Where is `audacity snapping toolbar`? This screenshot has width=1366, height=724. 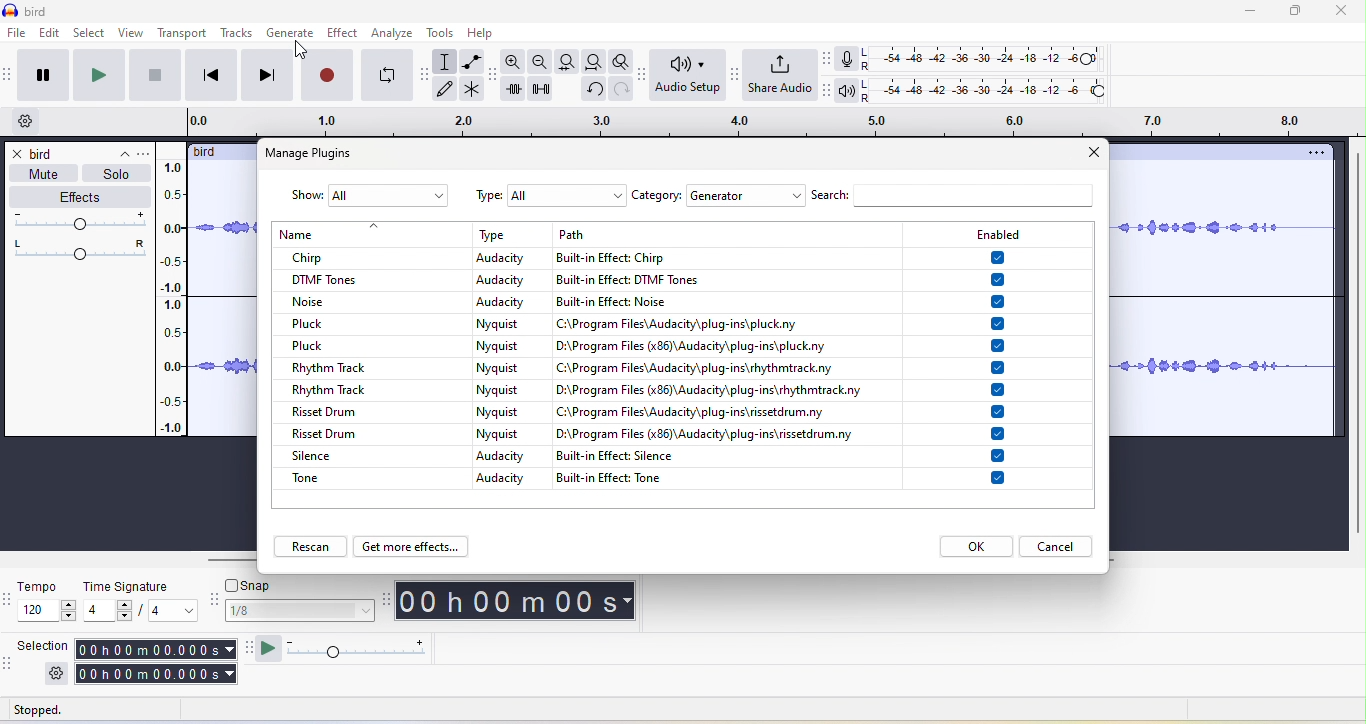
audacity snapping toolbar is located at coordinates (213, 601).